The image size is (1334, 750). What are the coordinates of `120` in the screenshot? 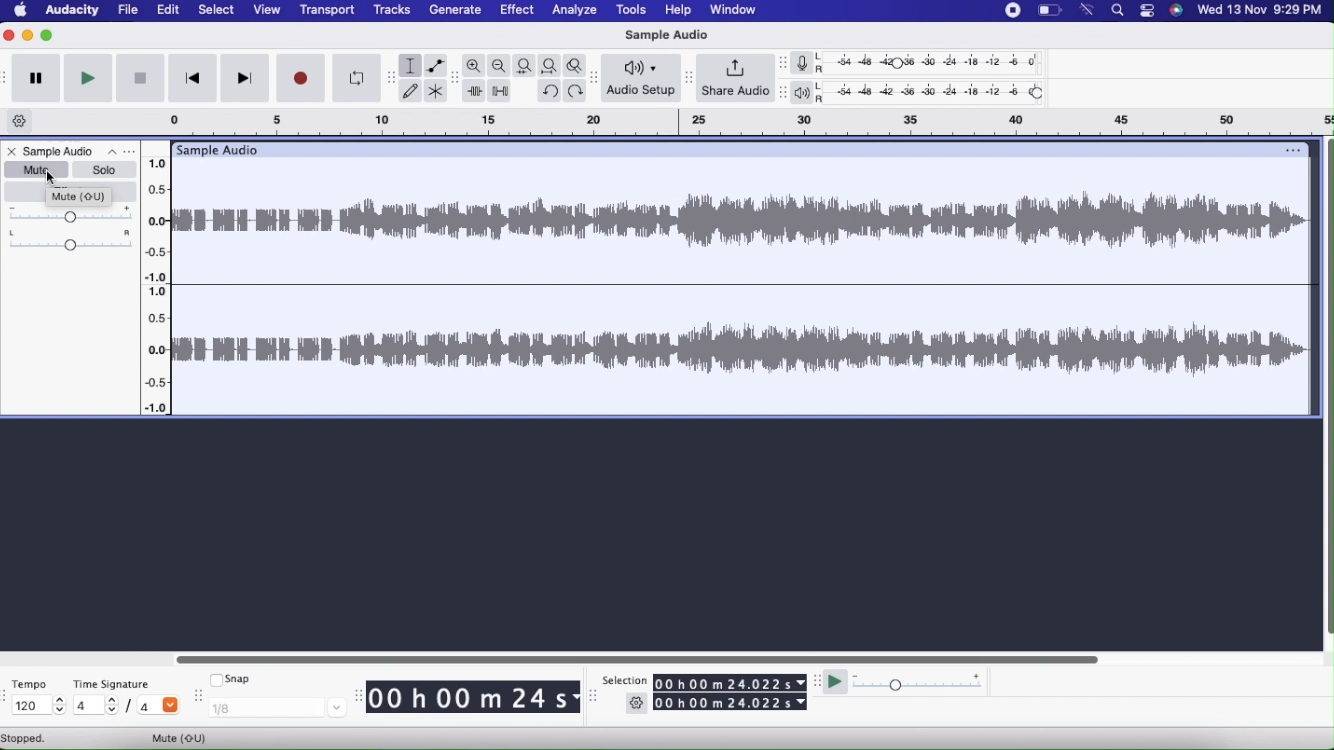 It's located at (38, 706).